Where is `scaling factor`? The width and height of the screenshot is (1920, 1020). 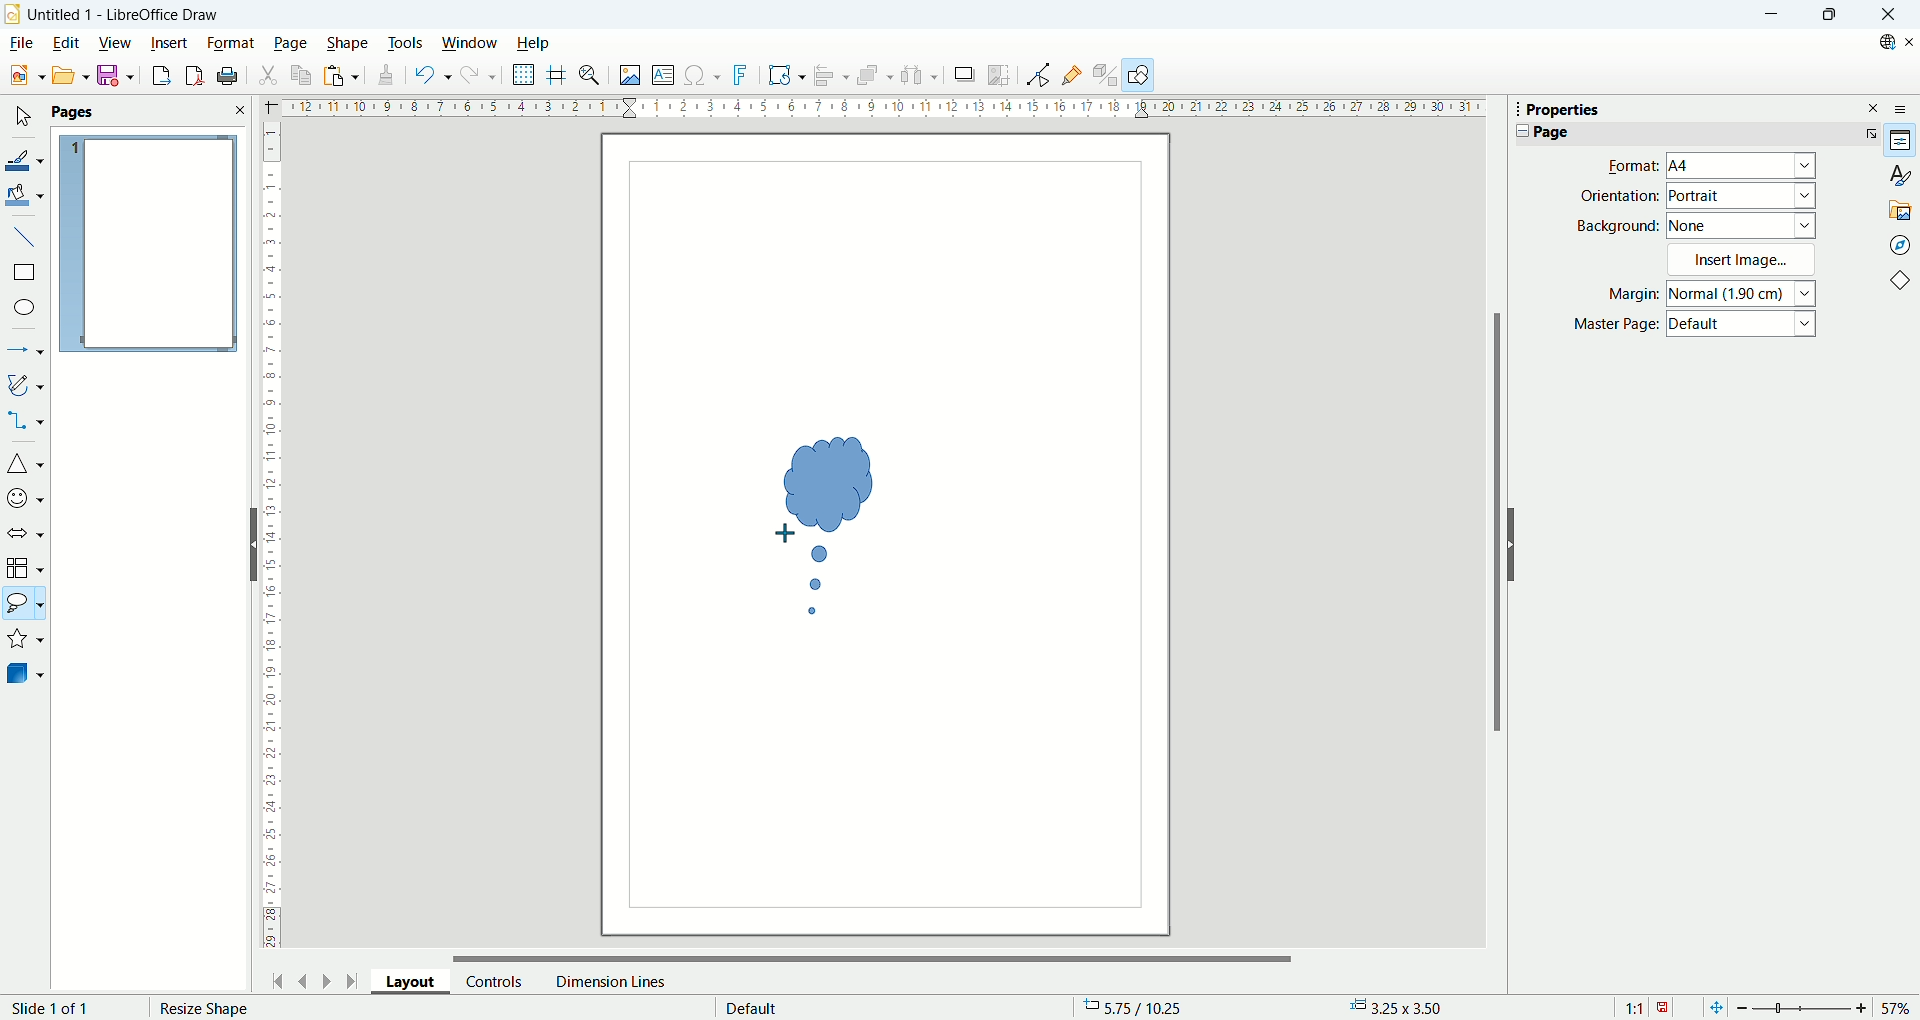
scaling factor is located at coordinates (1646, 1006).